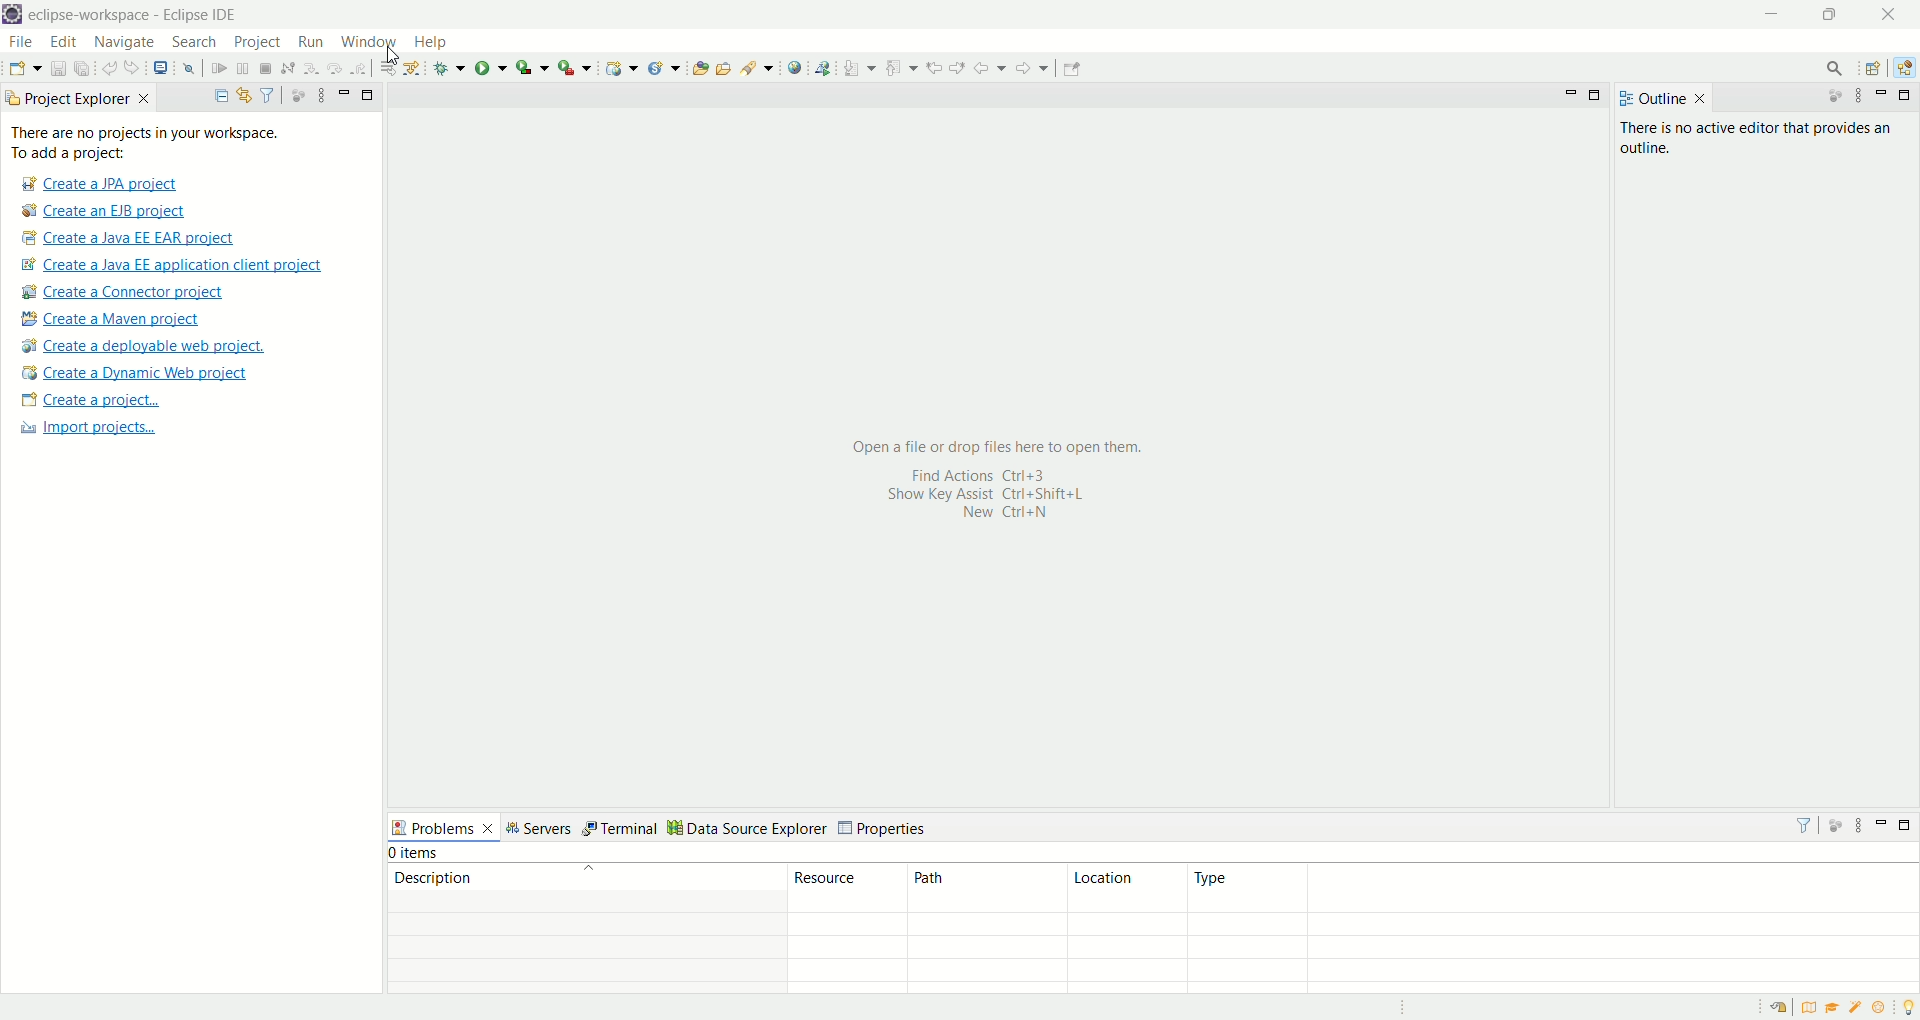 Image resolution: width=1920 pixels, height=1020 pixels. I want to click on minimize, so click(342, 93).